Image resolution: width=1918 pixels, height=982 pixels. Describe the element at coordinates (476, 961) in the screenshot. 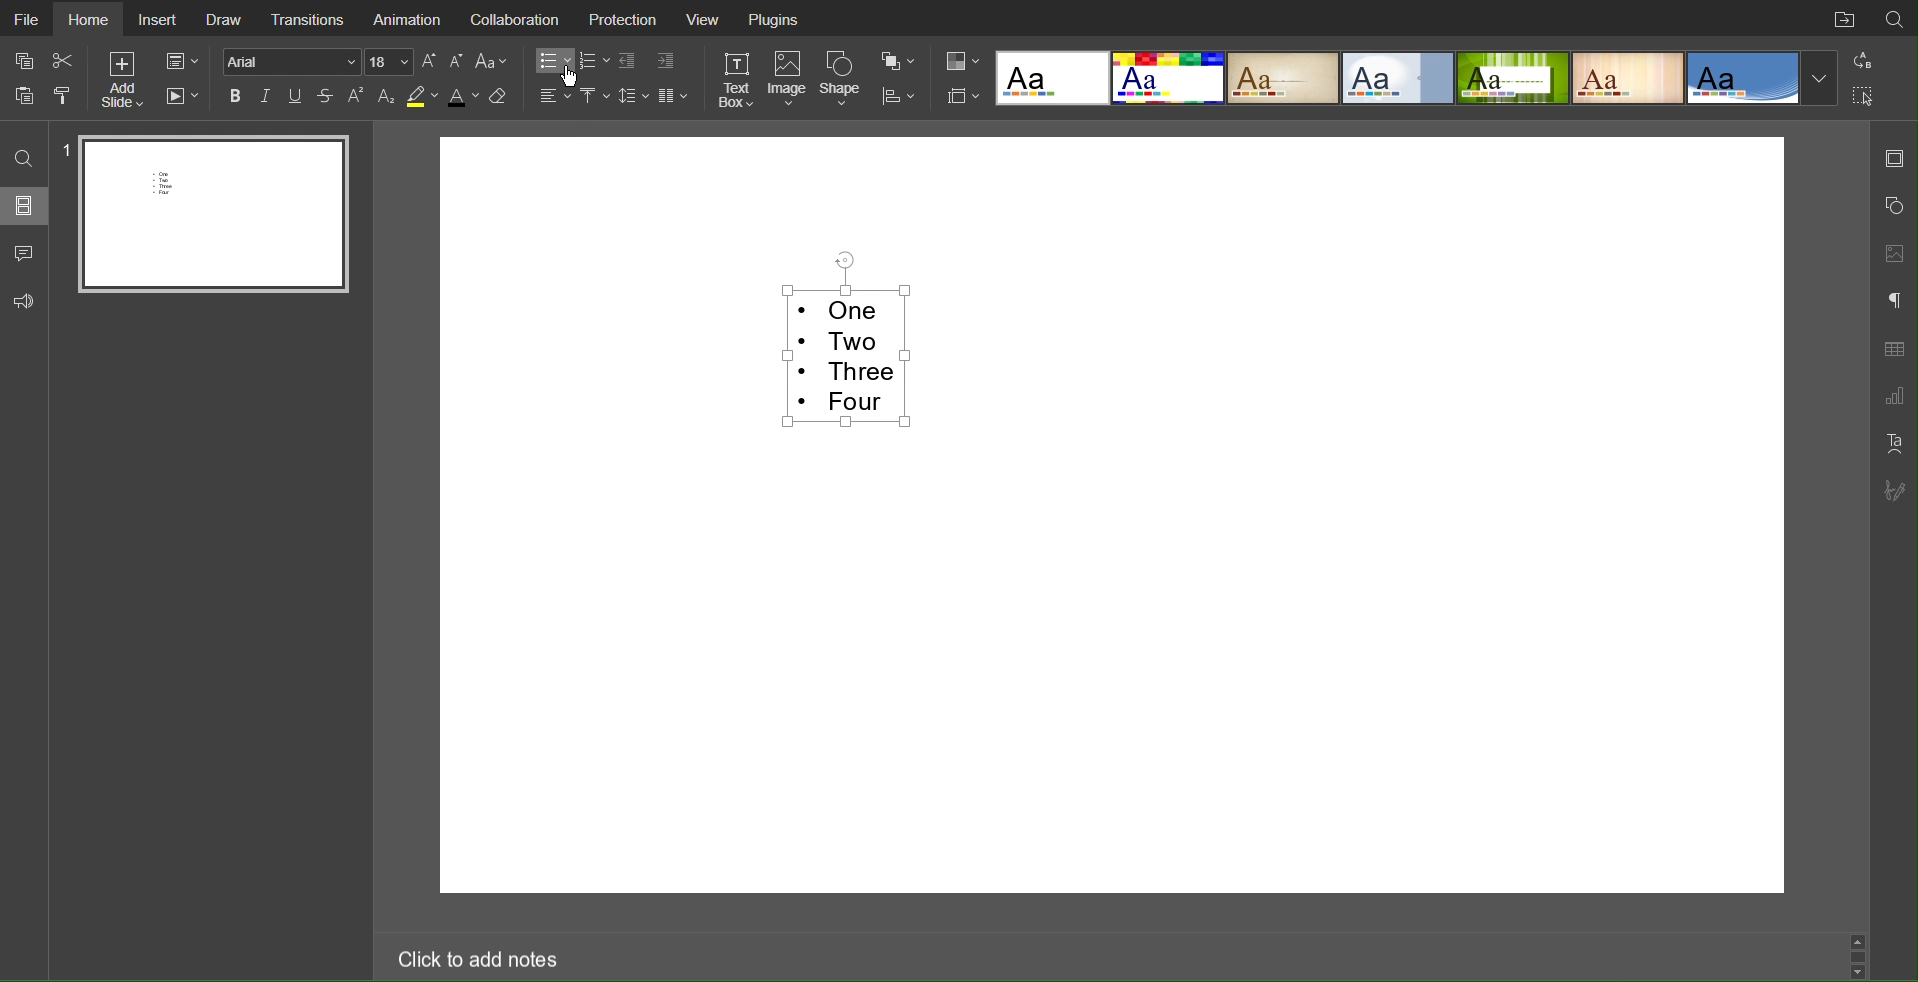

I see `Click to add notes` at that location.